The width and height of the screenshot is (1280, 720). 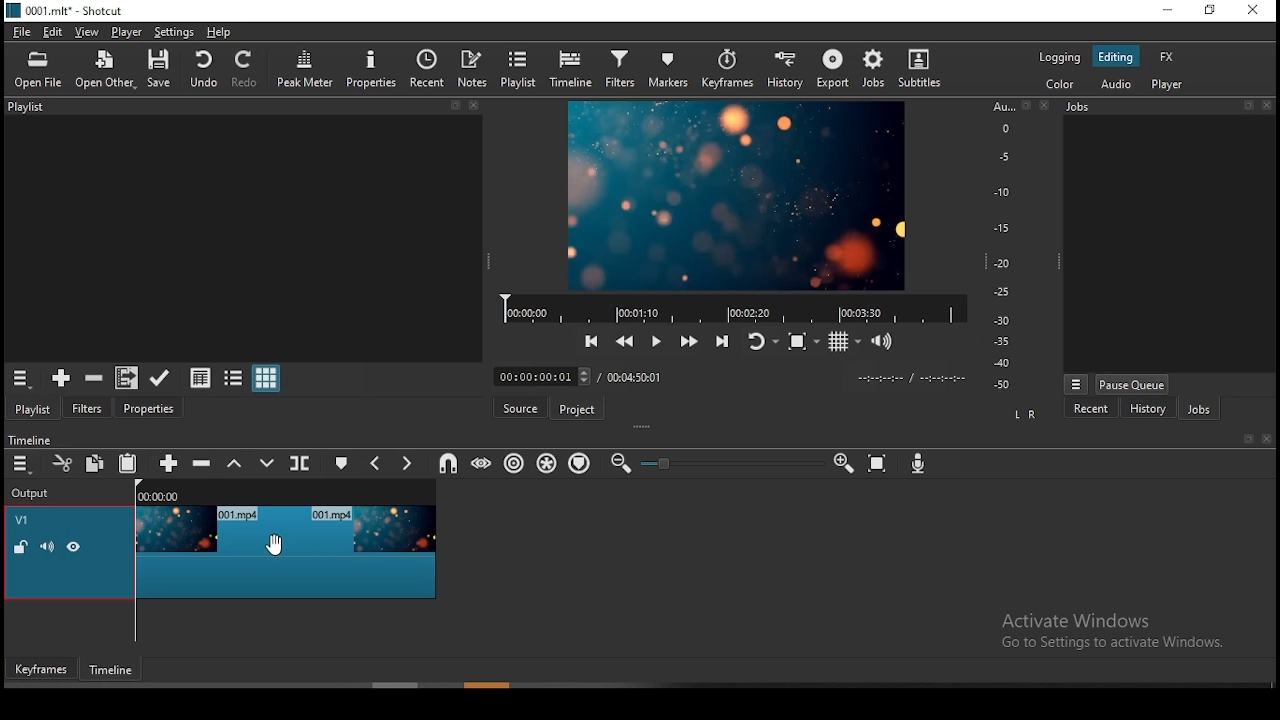 I want to click on player, so click(x=124, y=32).